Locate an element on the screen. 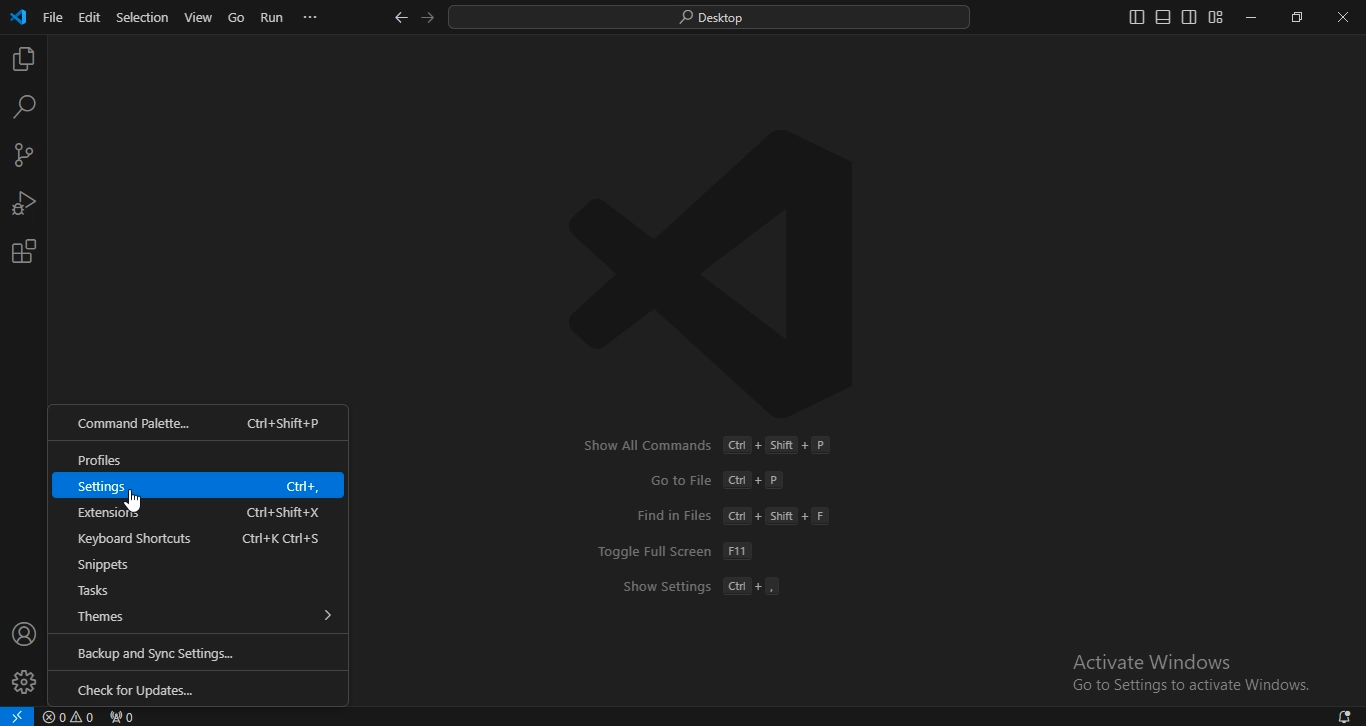 This screenshot has height=726, width=1366. Shortcut key is located at coordinates (285, 514).